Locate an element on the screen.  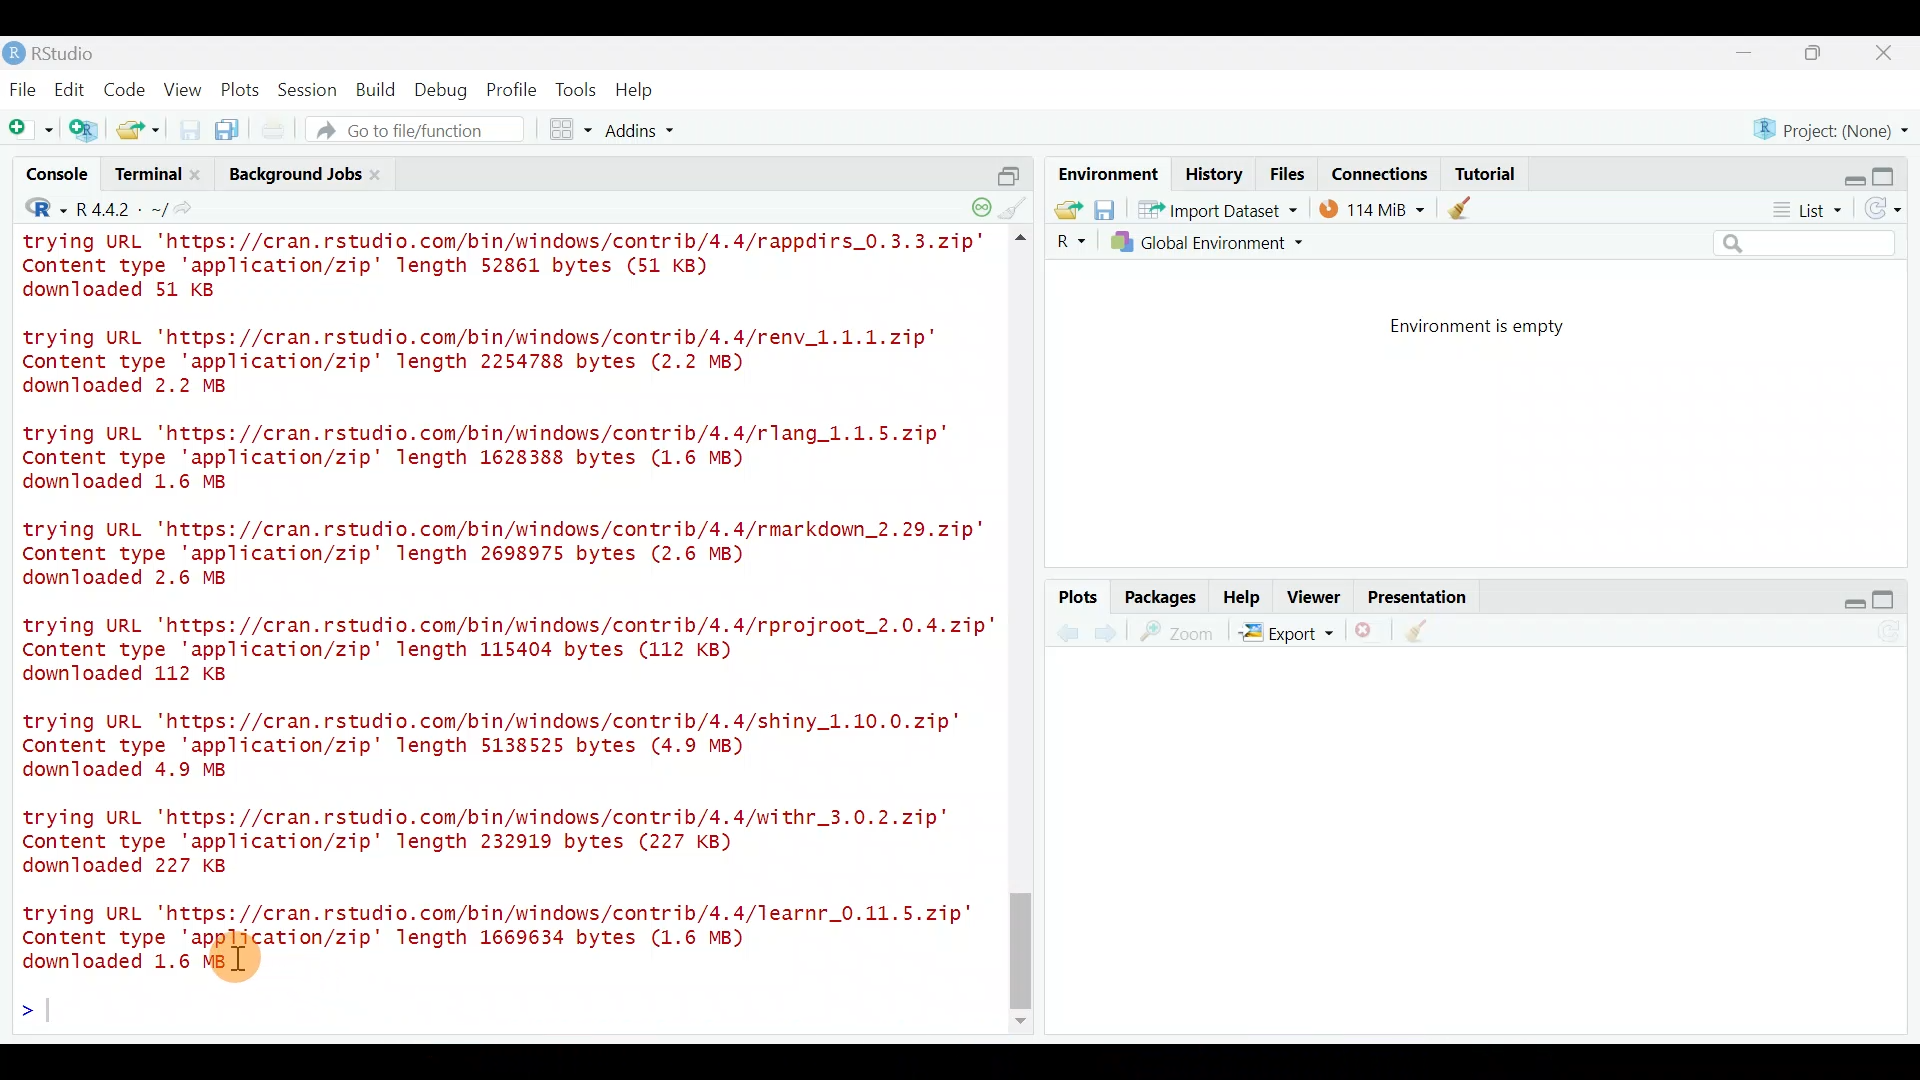
Save current document is located at coordinates (190, 130).